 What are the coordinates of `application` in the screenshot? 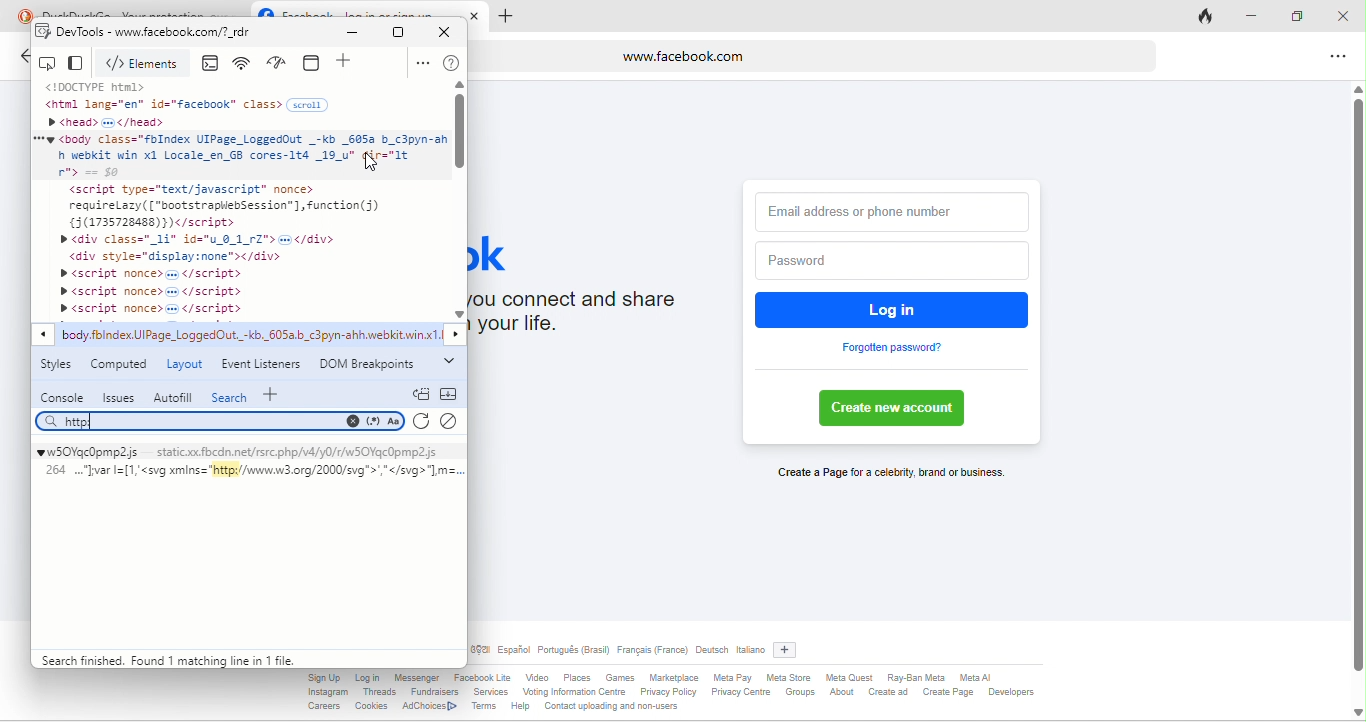 It's located at (315, 62).